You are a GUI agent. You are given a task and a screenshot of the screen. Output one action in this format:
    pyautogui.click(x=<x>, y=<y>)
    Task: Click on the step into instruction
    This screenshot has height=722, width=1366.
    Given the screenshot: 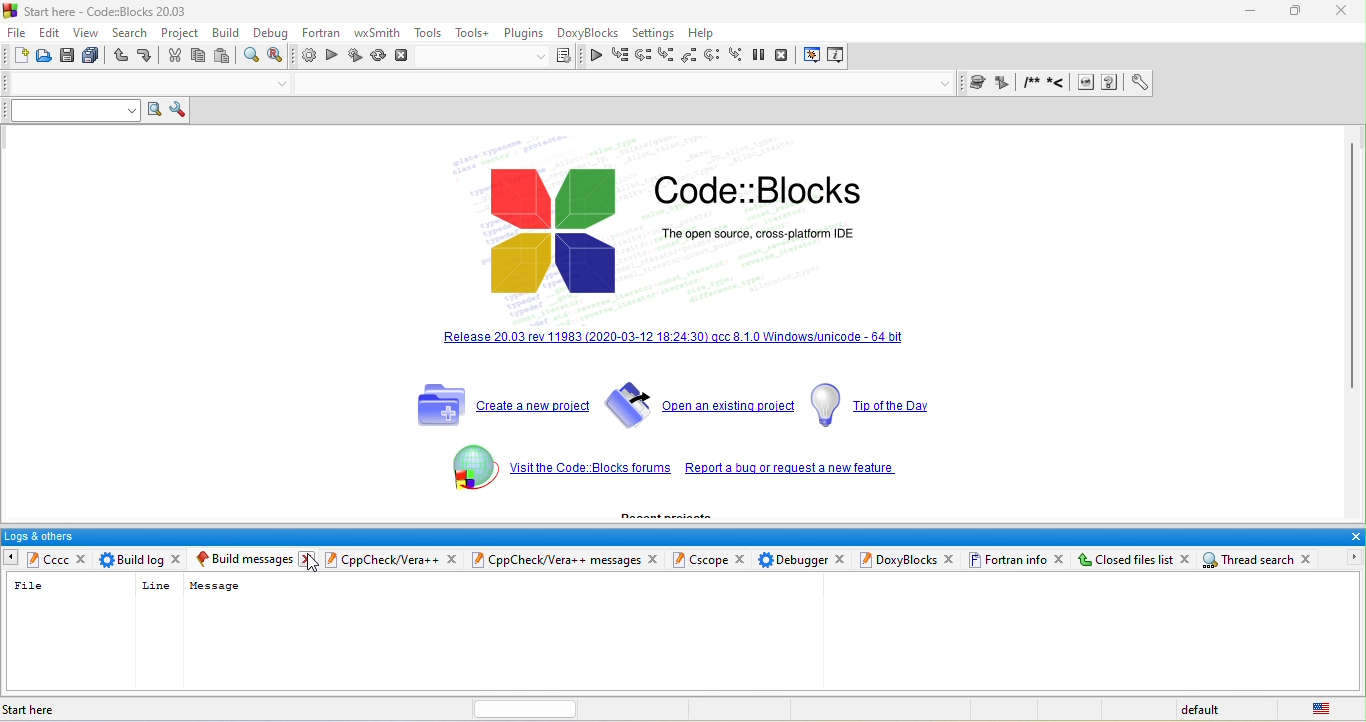 What is the action you would take?
    pyautogui.click(x=736, y=57)
    